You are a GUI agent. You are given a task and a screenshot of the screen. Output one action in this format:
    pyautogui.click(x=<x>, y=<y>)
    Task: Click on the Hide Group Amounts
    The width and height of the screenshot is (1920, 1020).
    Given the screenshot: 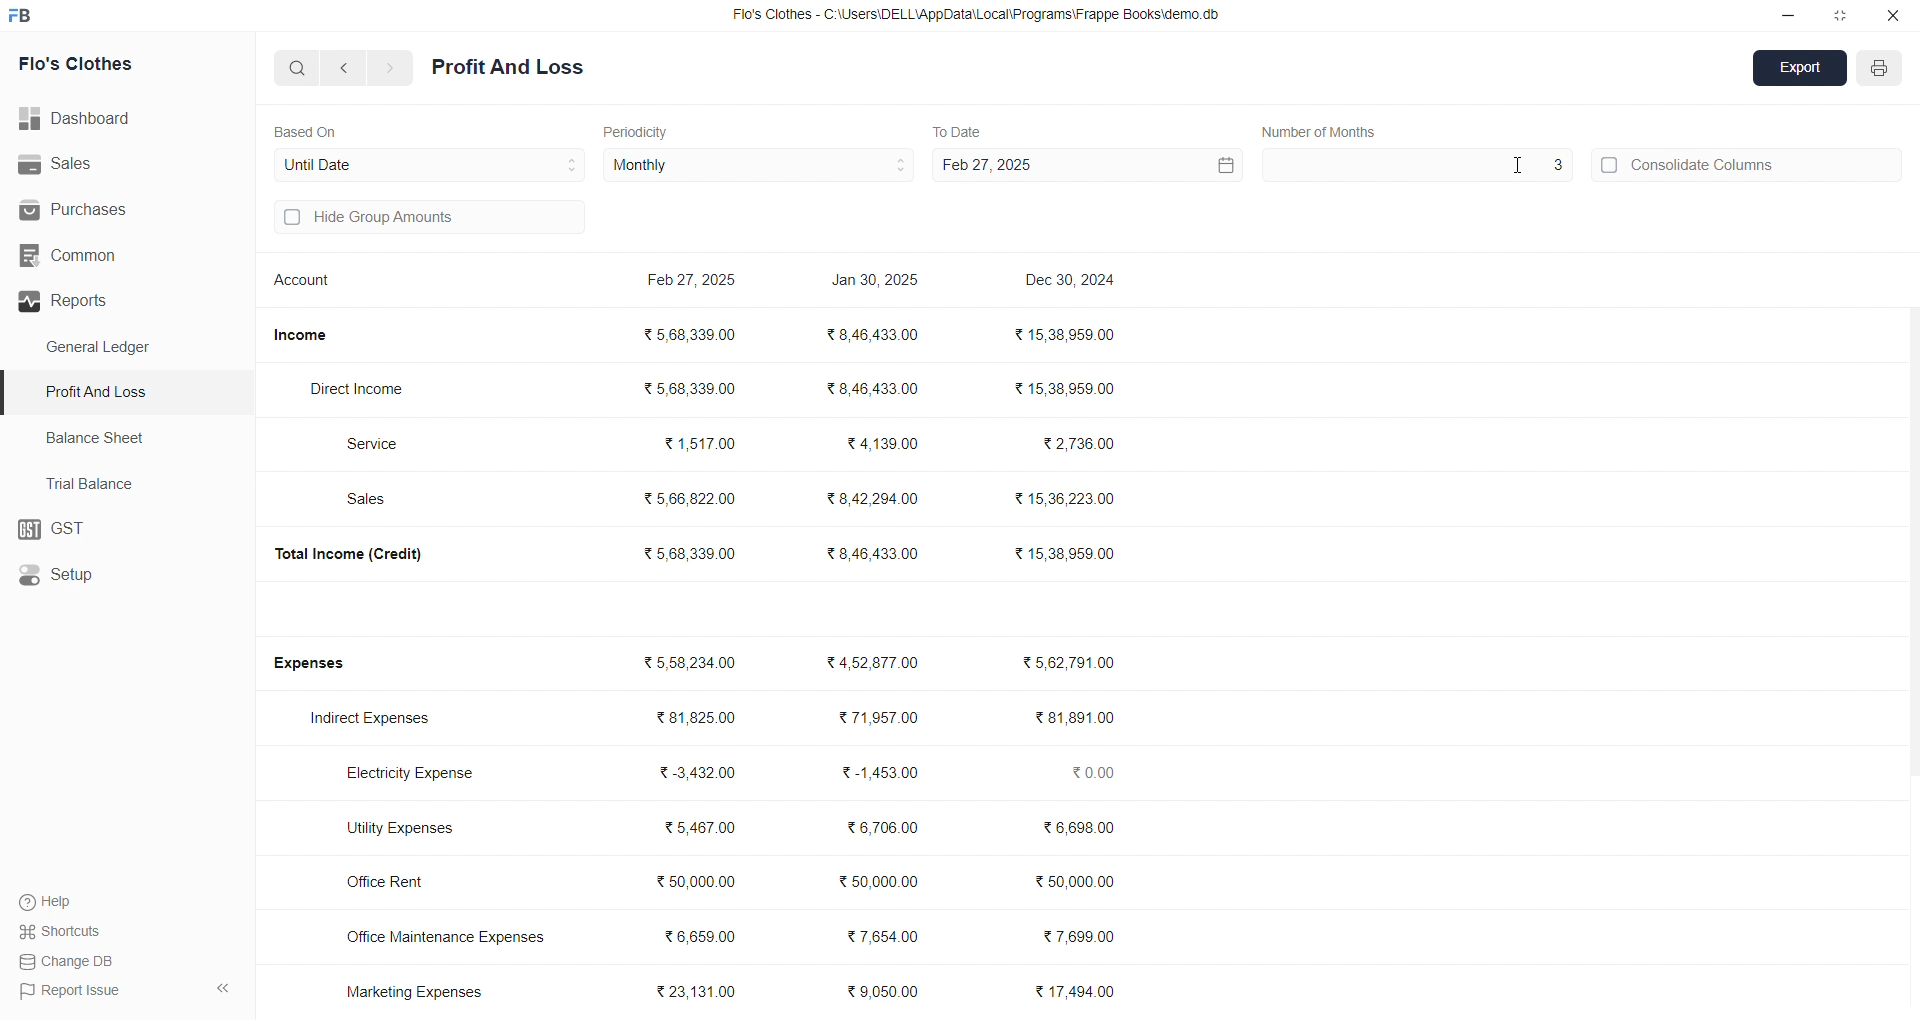 What is the action you would take?
    pyautogui.click(x=426, y=219)
    